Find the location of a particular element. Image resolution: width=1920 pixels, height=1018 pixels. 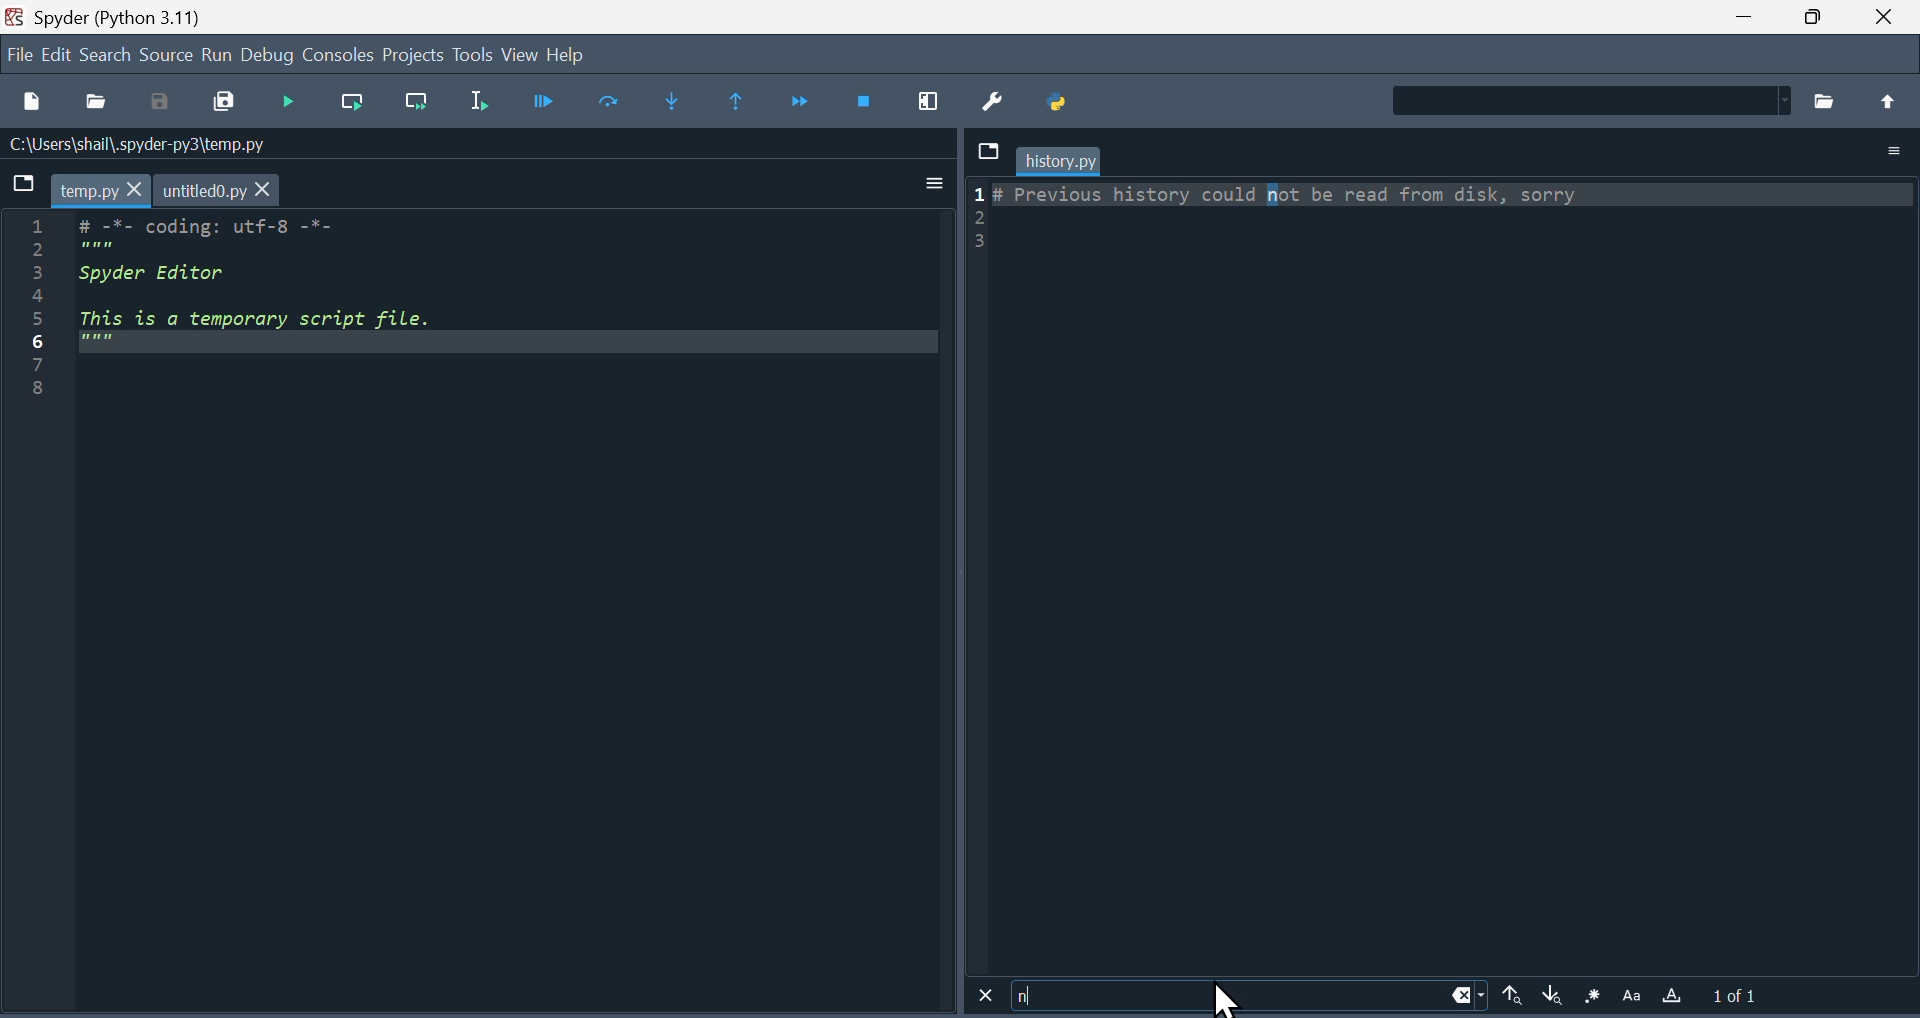

Run current line and go to the next one is located at coordinates (416, 106).